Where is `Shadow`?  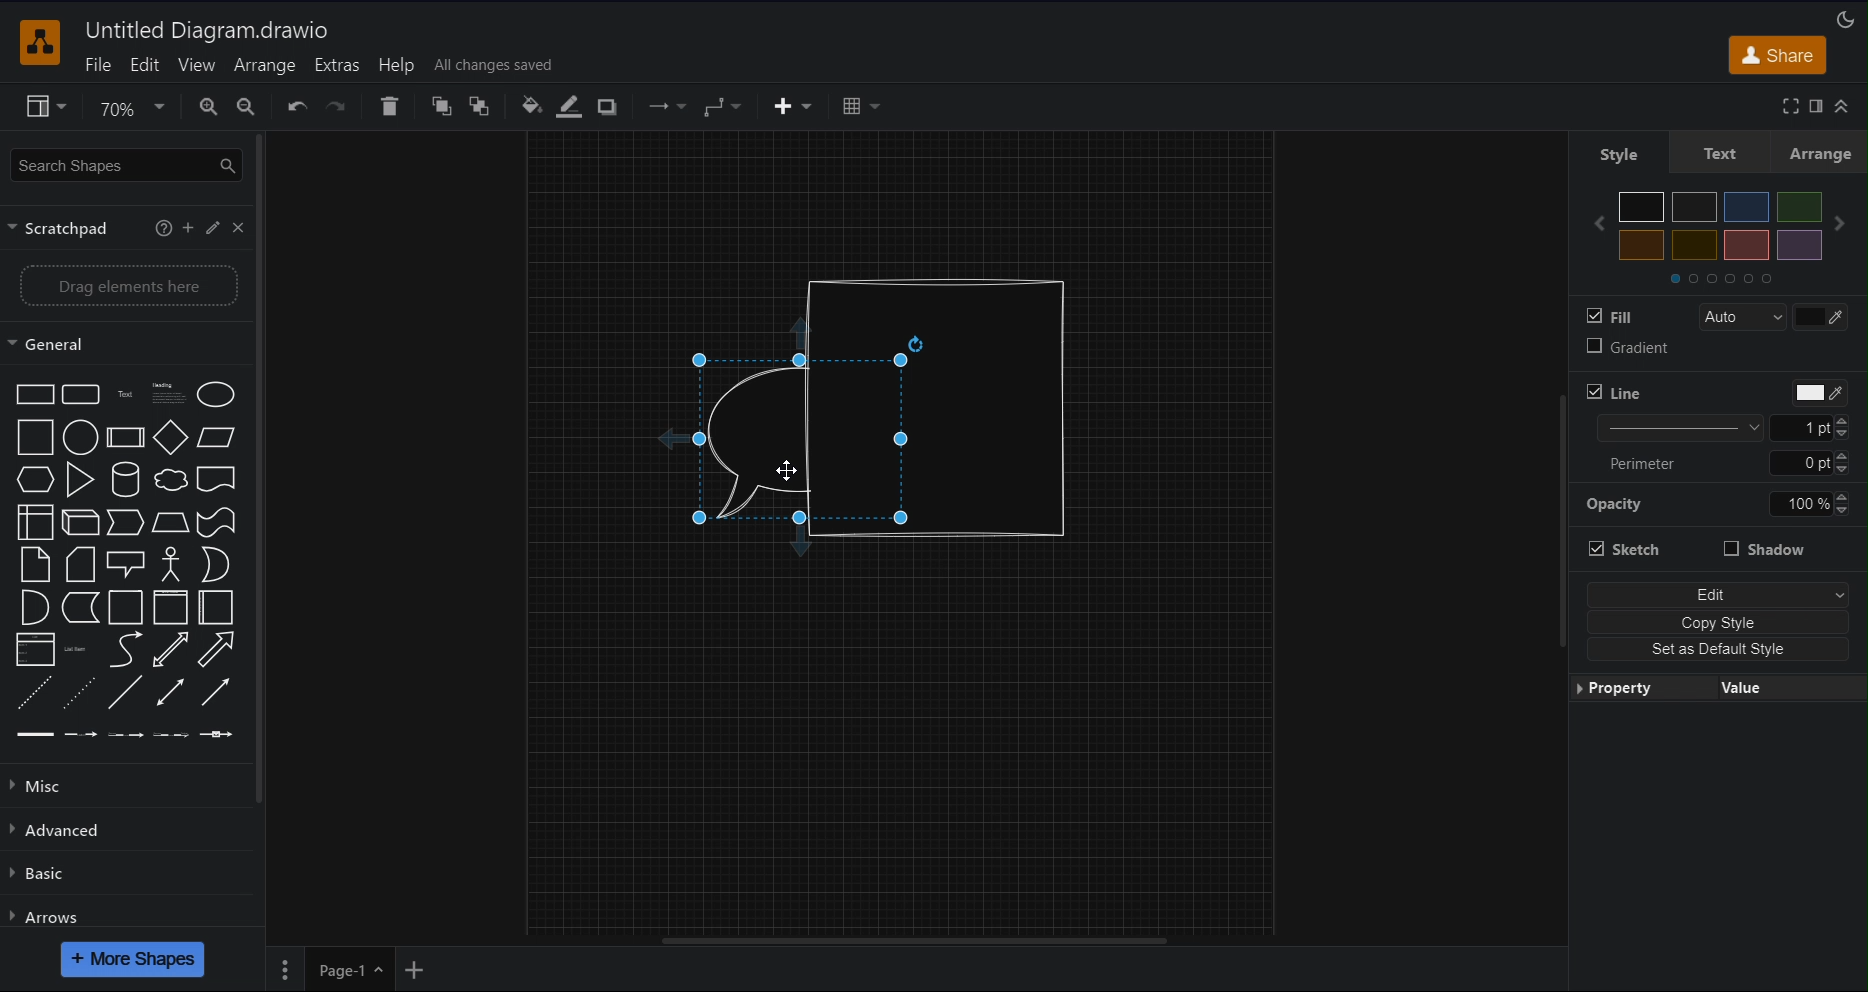 Shadow is located at coordinates (1765, 548).